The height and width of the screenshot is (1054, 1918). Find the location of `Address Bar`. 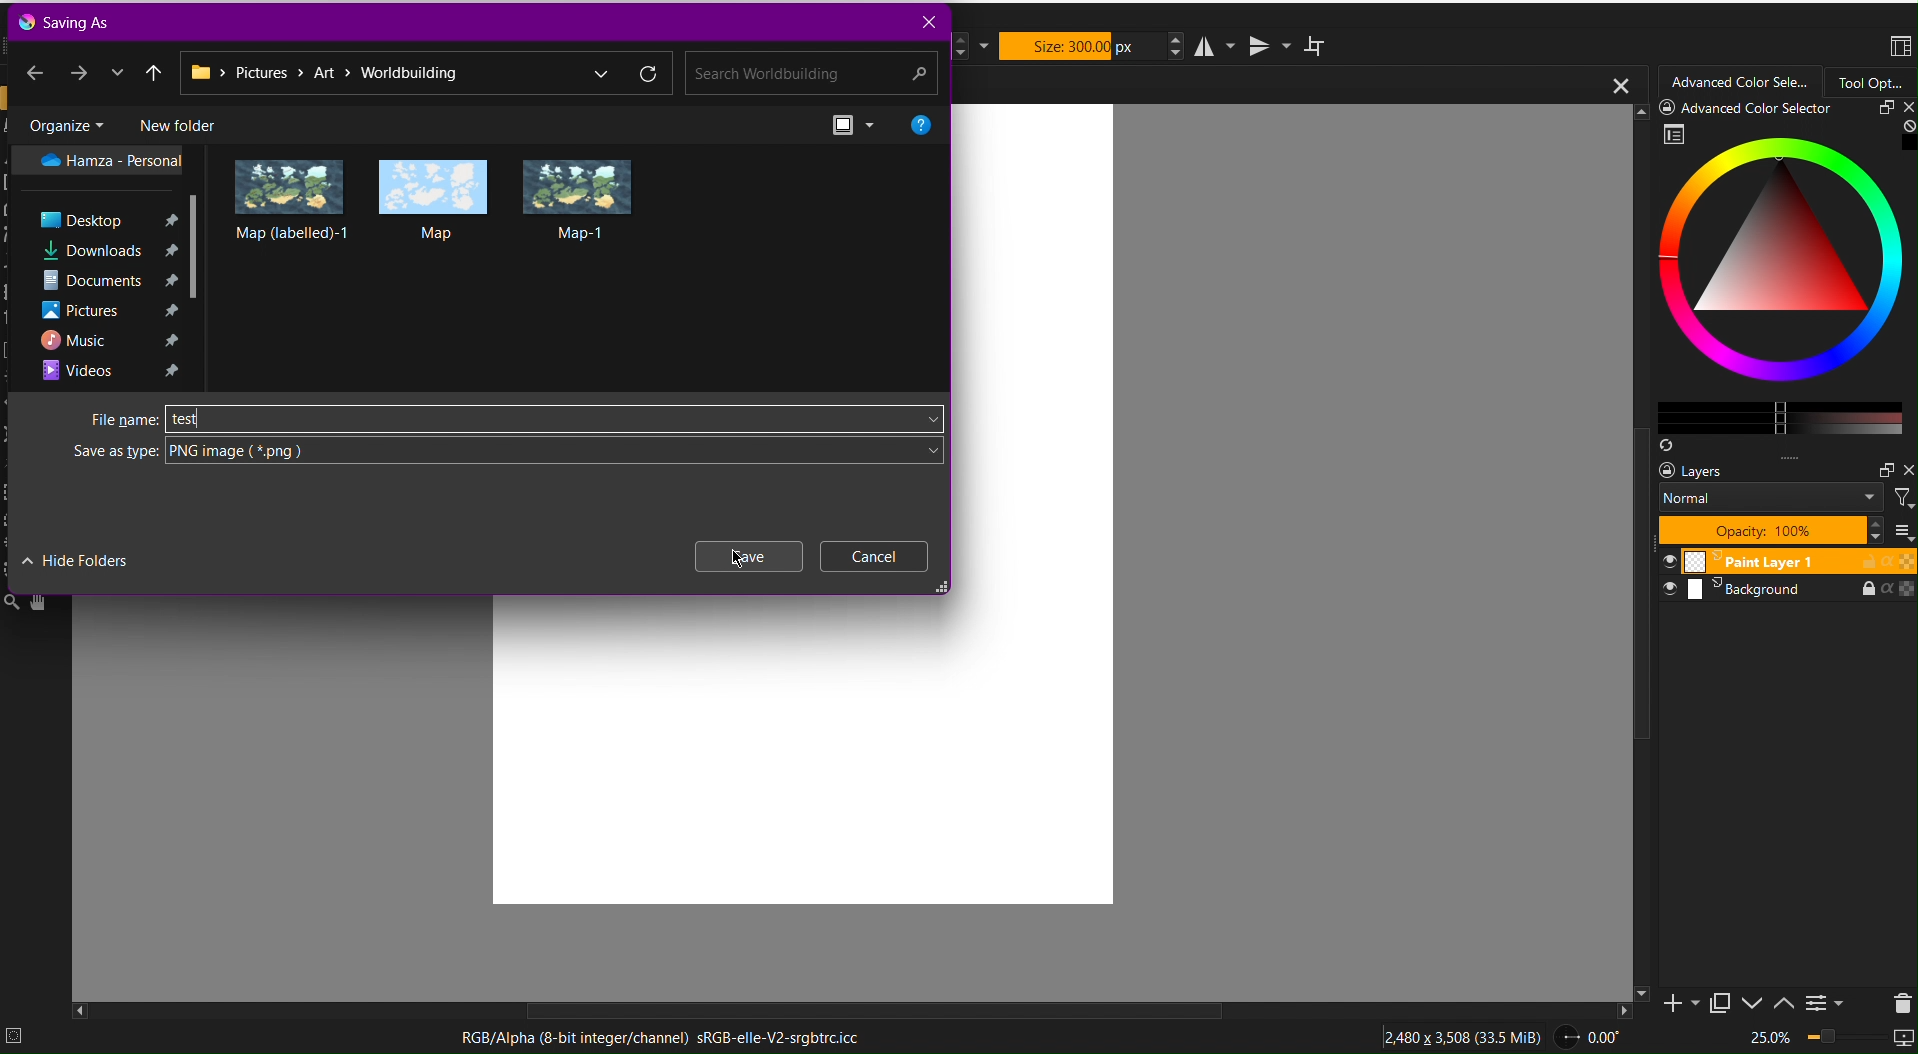

Address Bar is located at coordinates (425, 74).